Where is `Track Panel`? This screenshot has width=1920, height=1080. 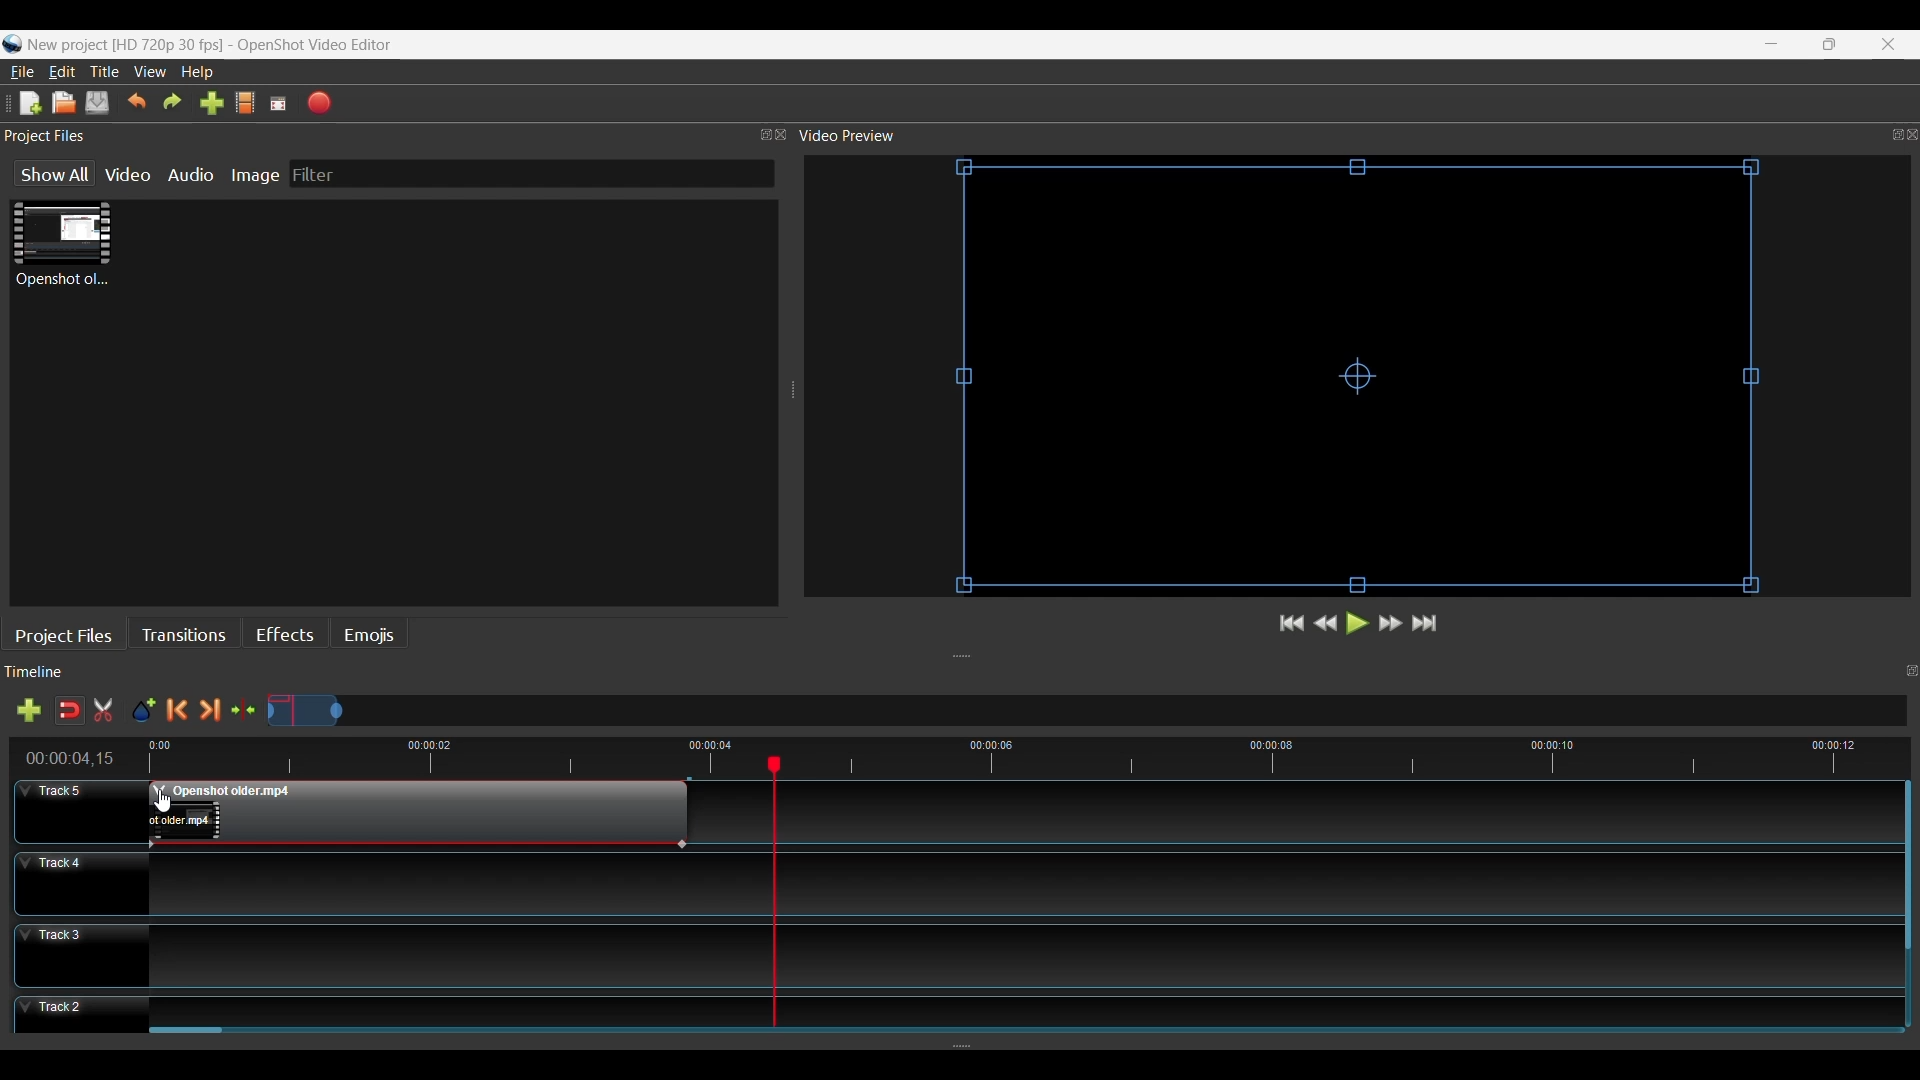
Track Panel is located at coordinates (1015, 882).